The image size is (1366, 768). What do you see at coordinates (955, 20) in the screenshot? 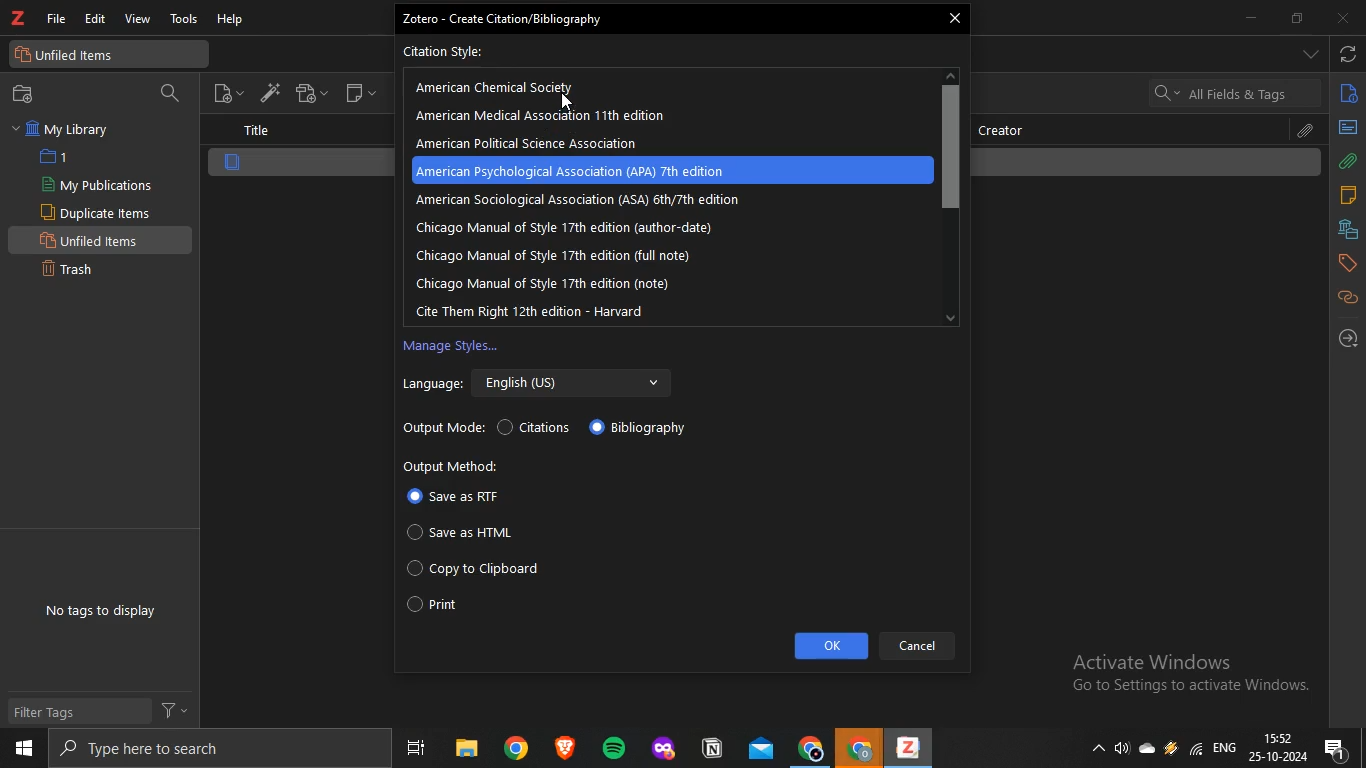
I see `close` at bounding box center [955, 20].